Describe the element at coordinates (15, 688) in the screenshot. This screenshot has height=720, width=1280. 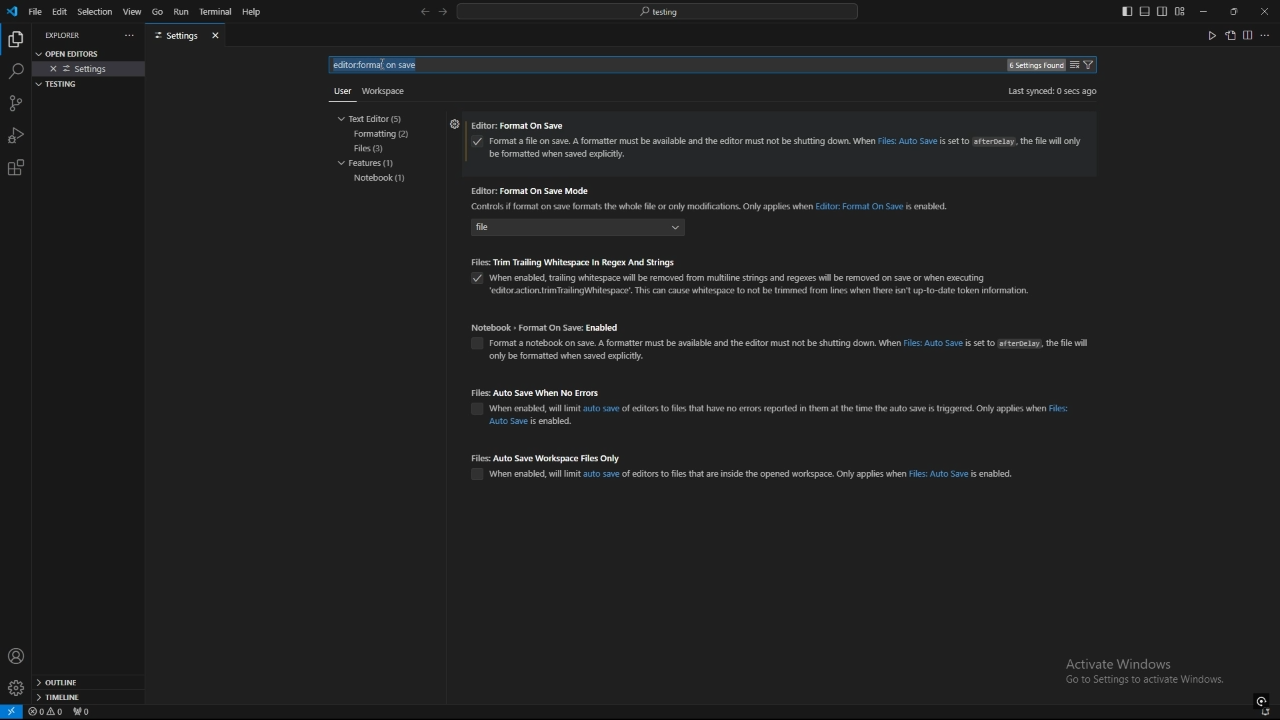
I see `settings` at that location.